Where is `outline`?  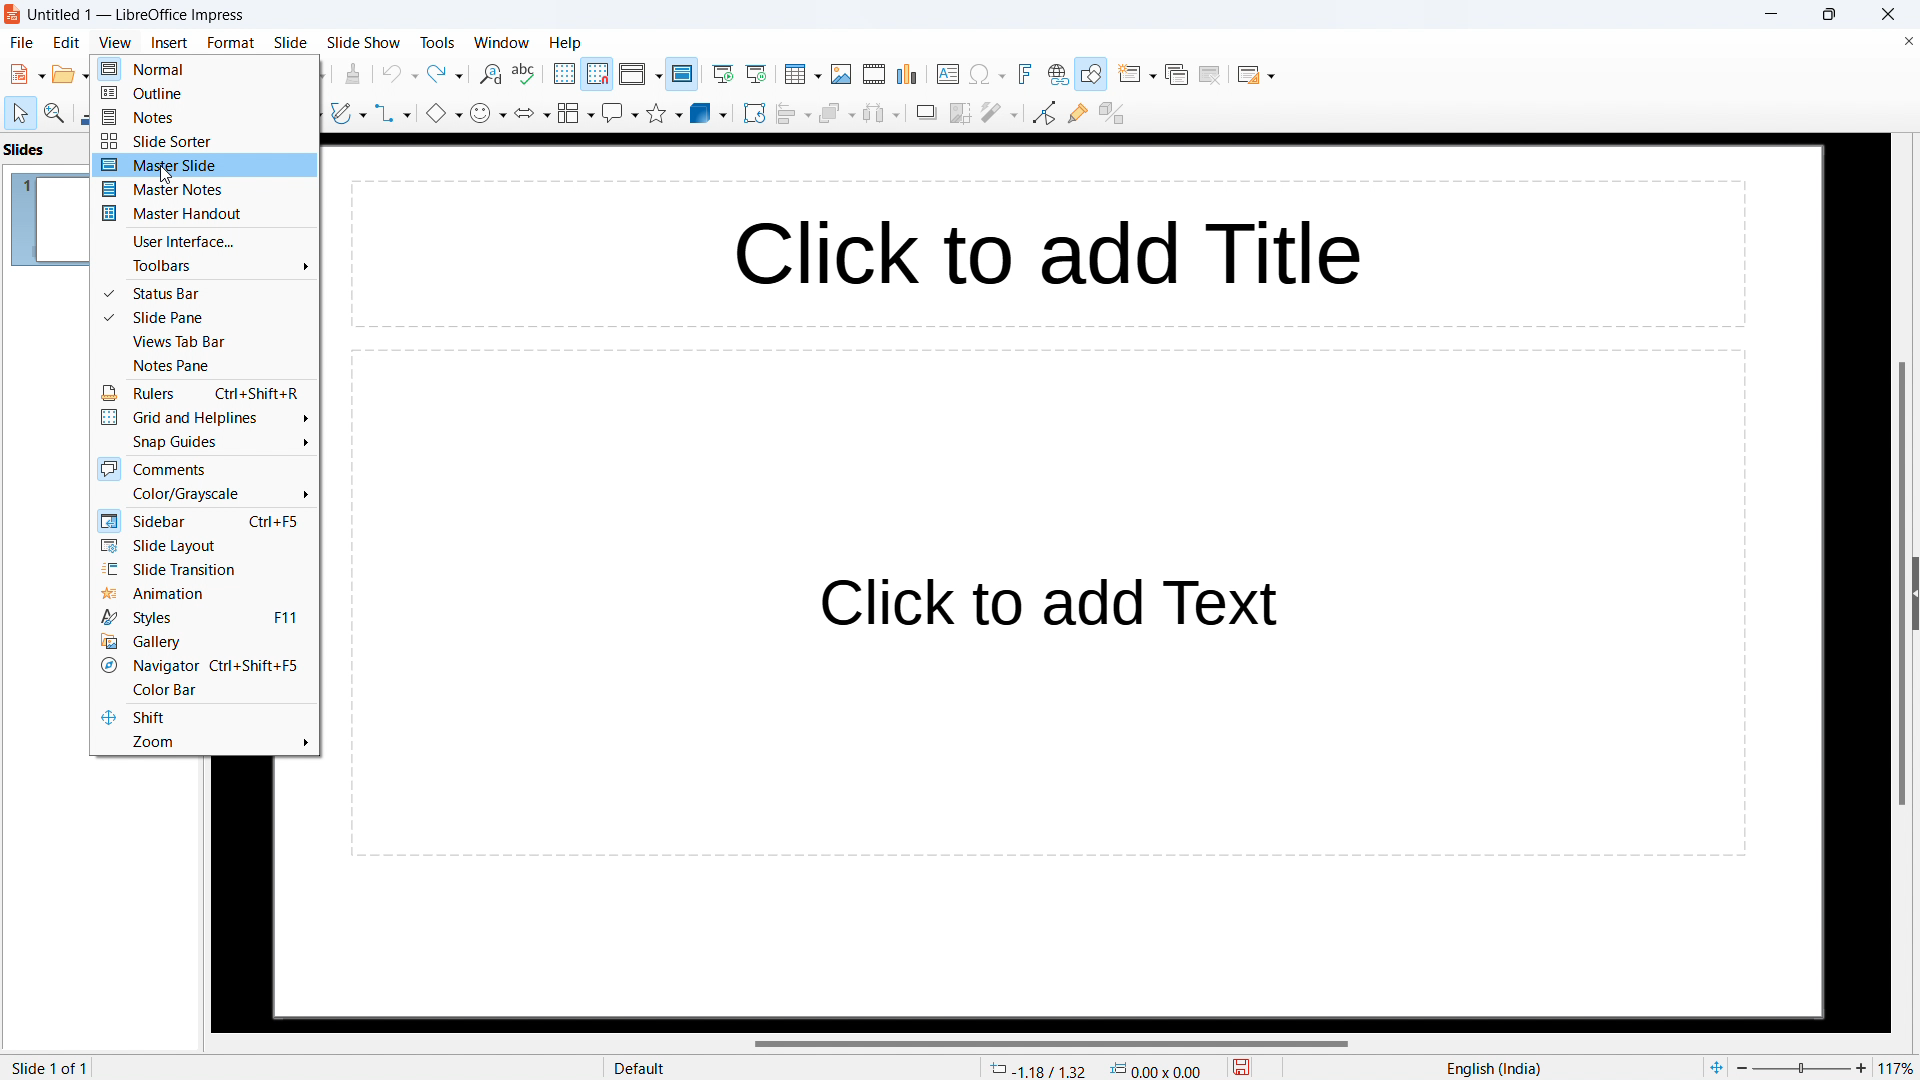
outline is located at coordinates (204, 94).